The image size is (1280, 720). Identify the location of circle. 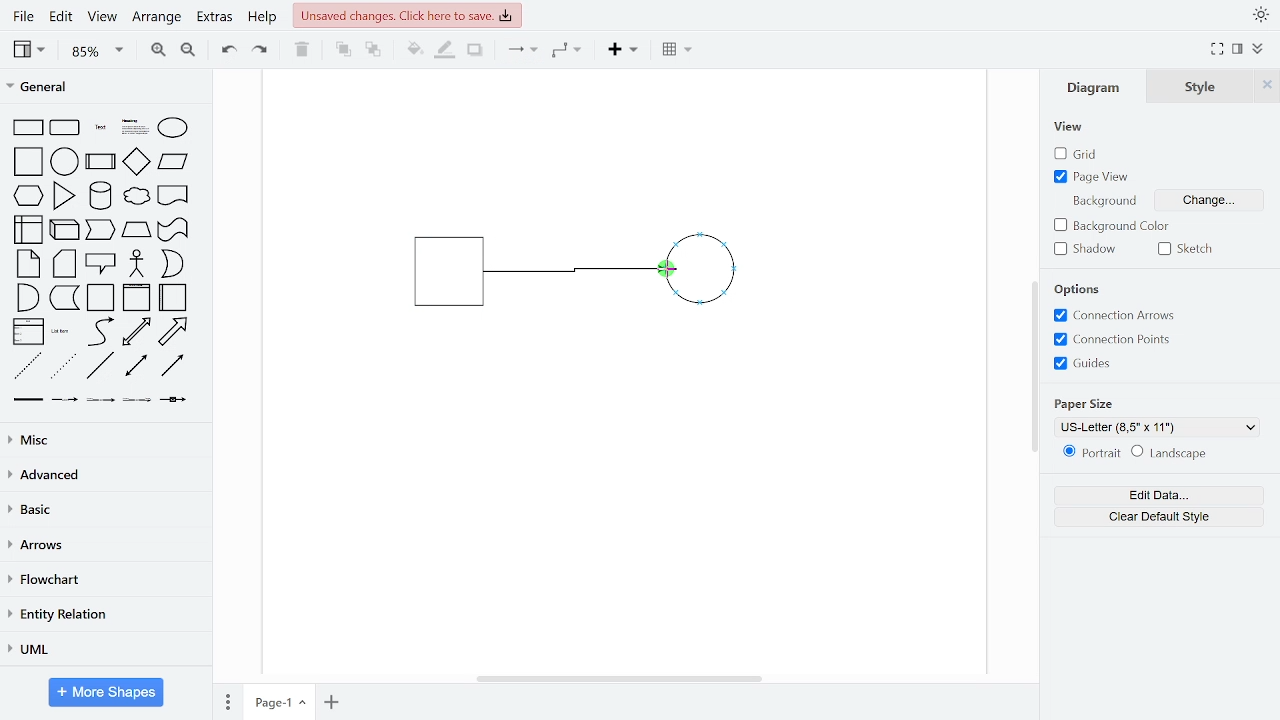
(65, 161).